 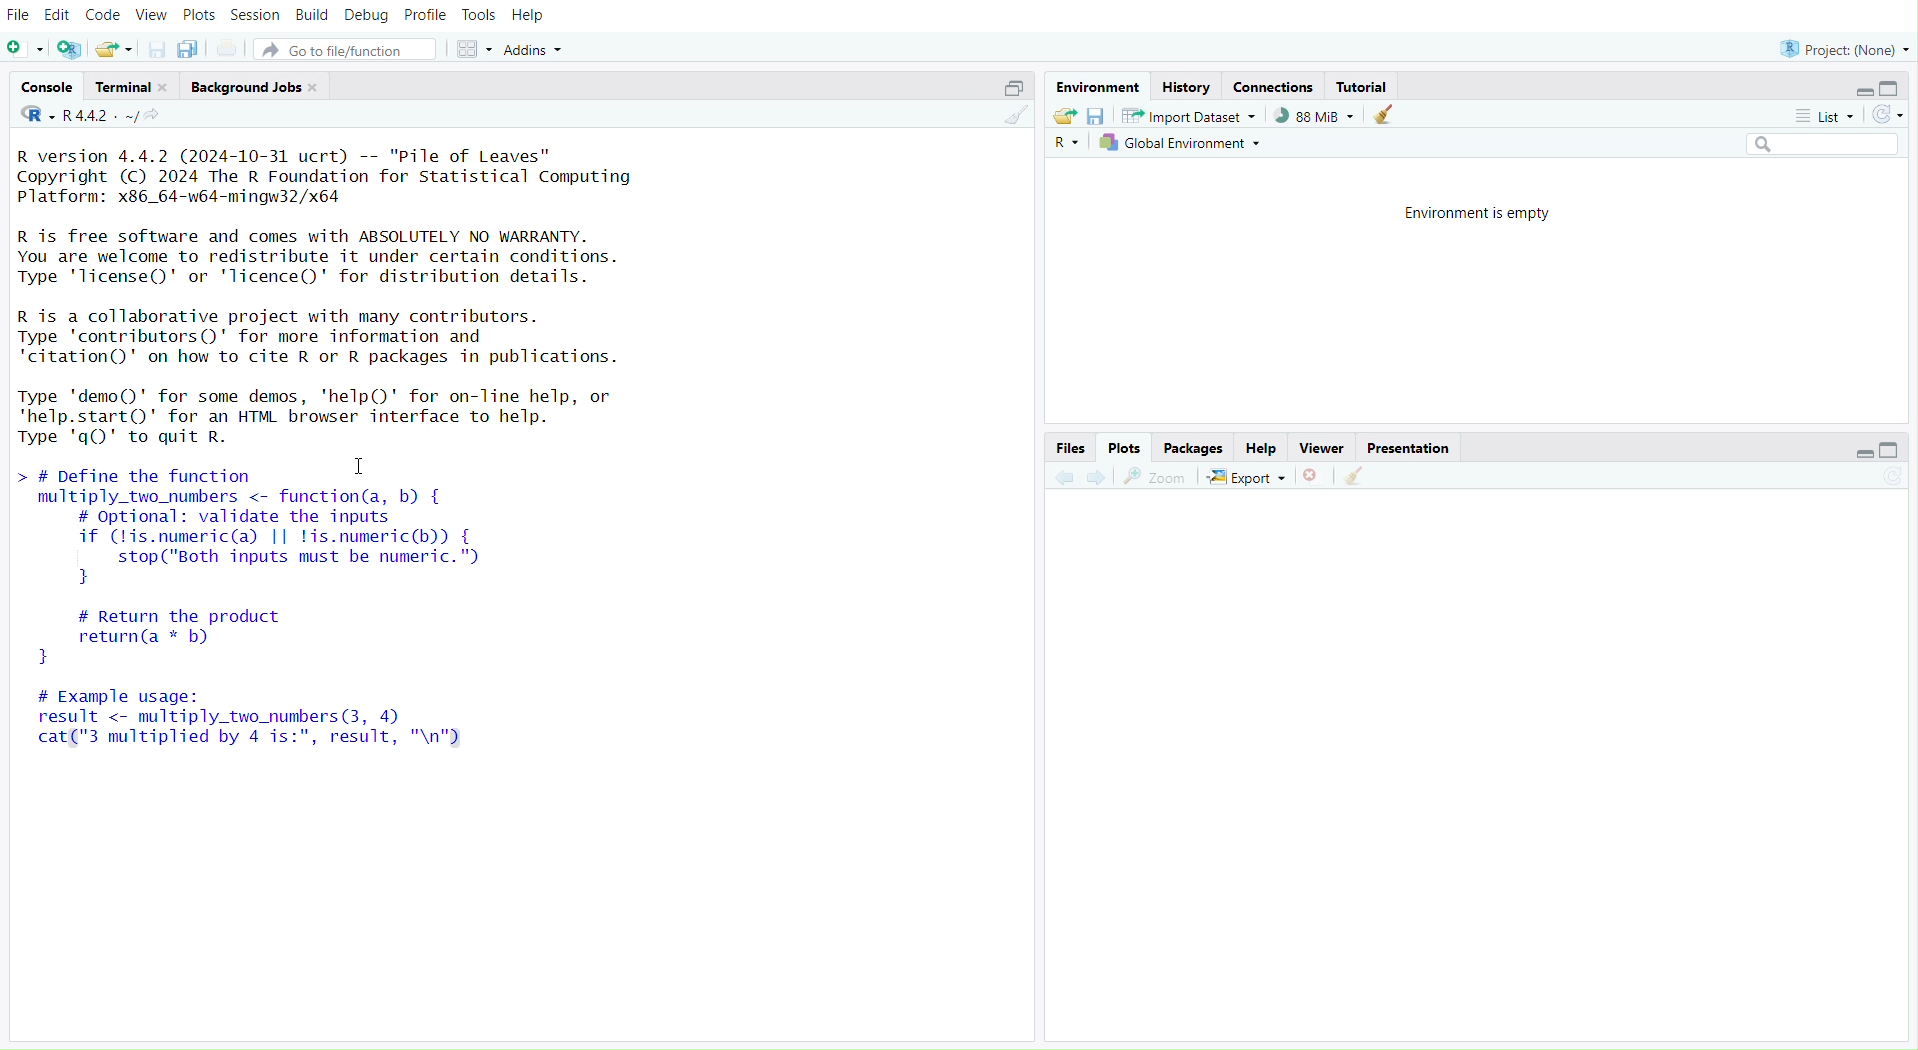 What do you see at coordinates (1187, 114) in the screenshot?
I see `Import Dataset` at bounding box center [1187, 114].